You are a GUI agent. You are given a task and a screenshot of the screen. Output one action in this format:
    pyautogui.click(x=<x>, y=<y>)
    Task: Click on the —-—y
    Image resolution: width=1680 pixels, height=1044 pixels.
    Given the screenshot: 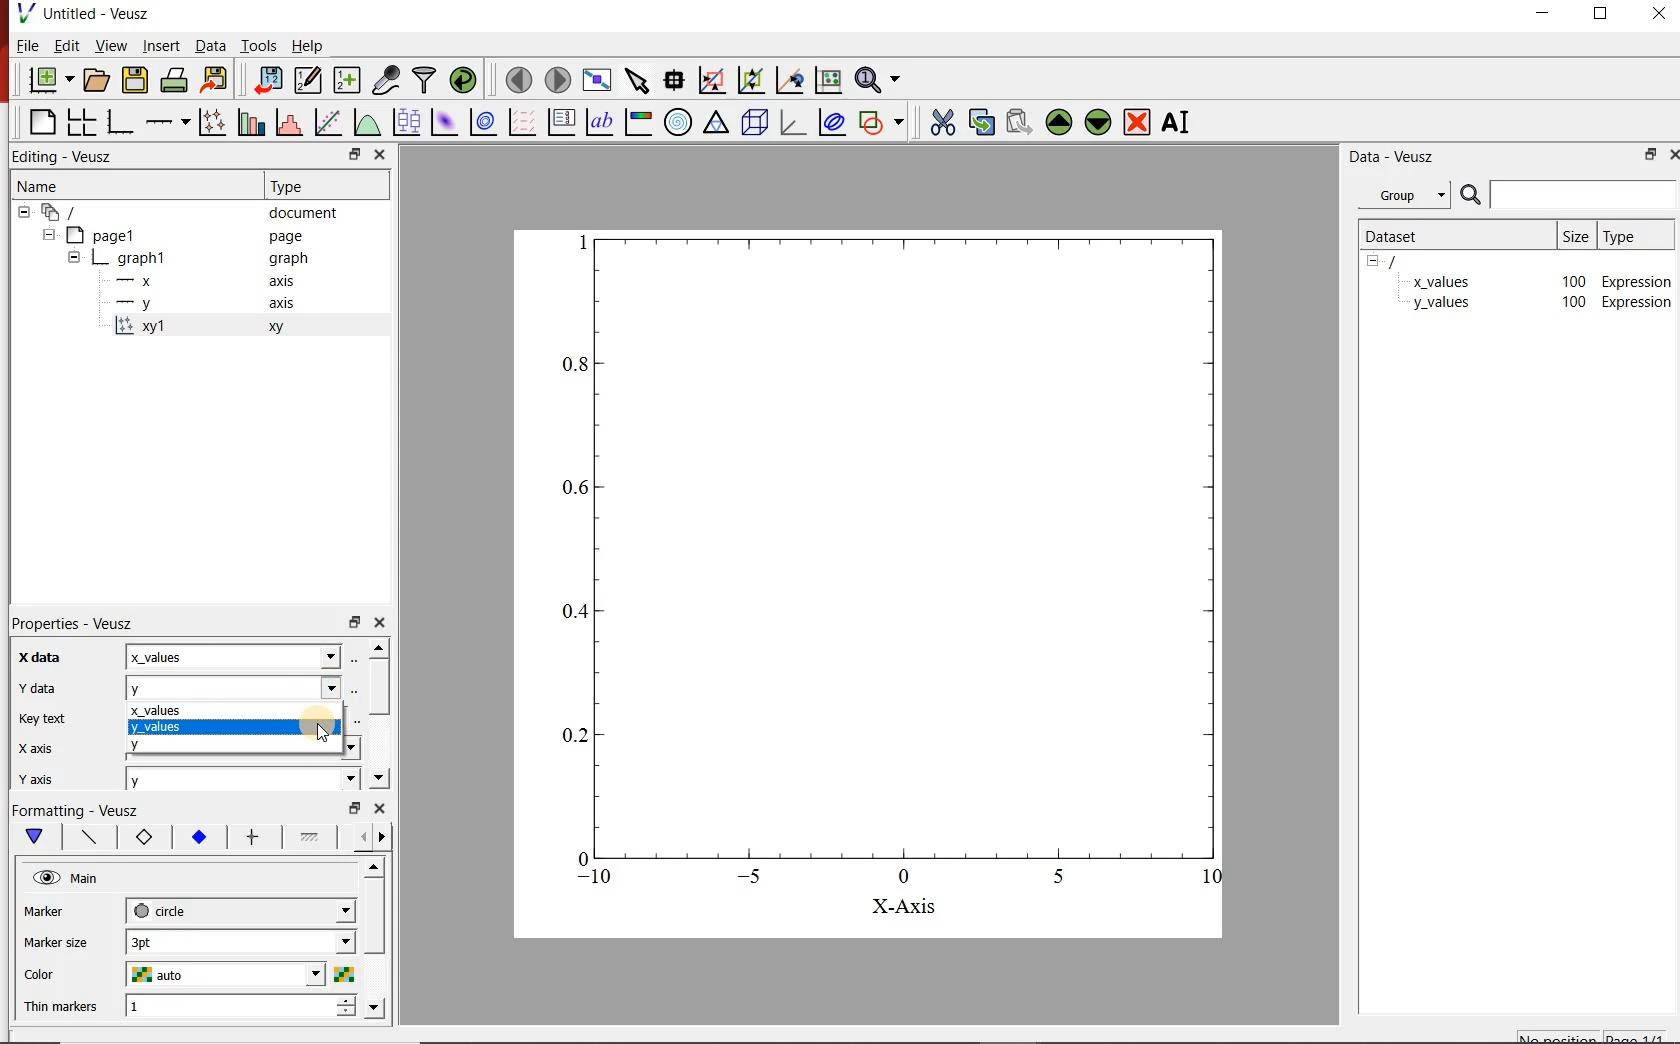 What is the action you would take?
    pyautogui.click(x=134, y=304)
    